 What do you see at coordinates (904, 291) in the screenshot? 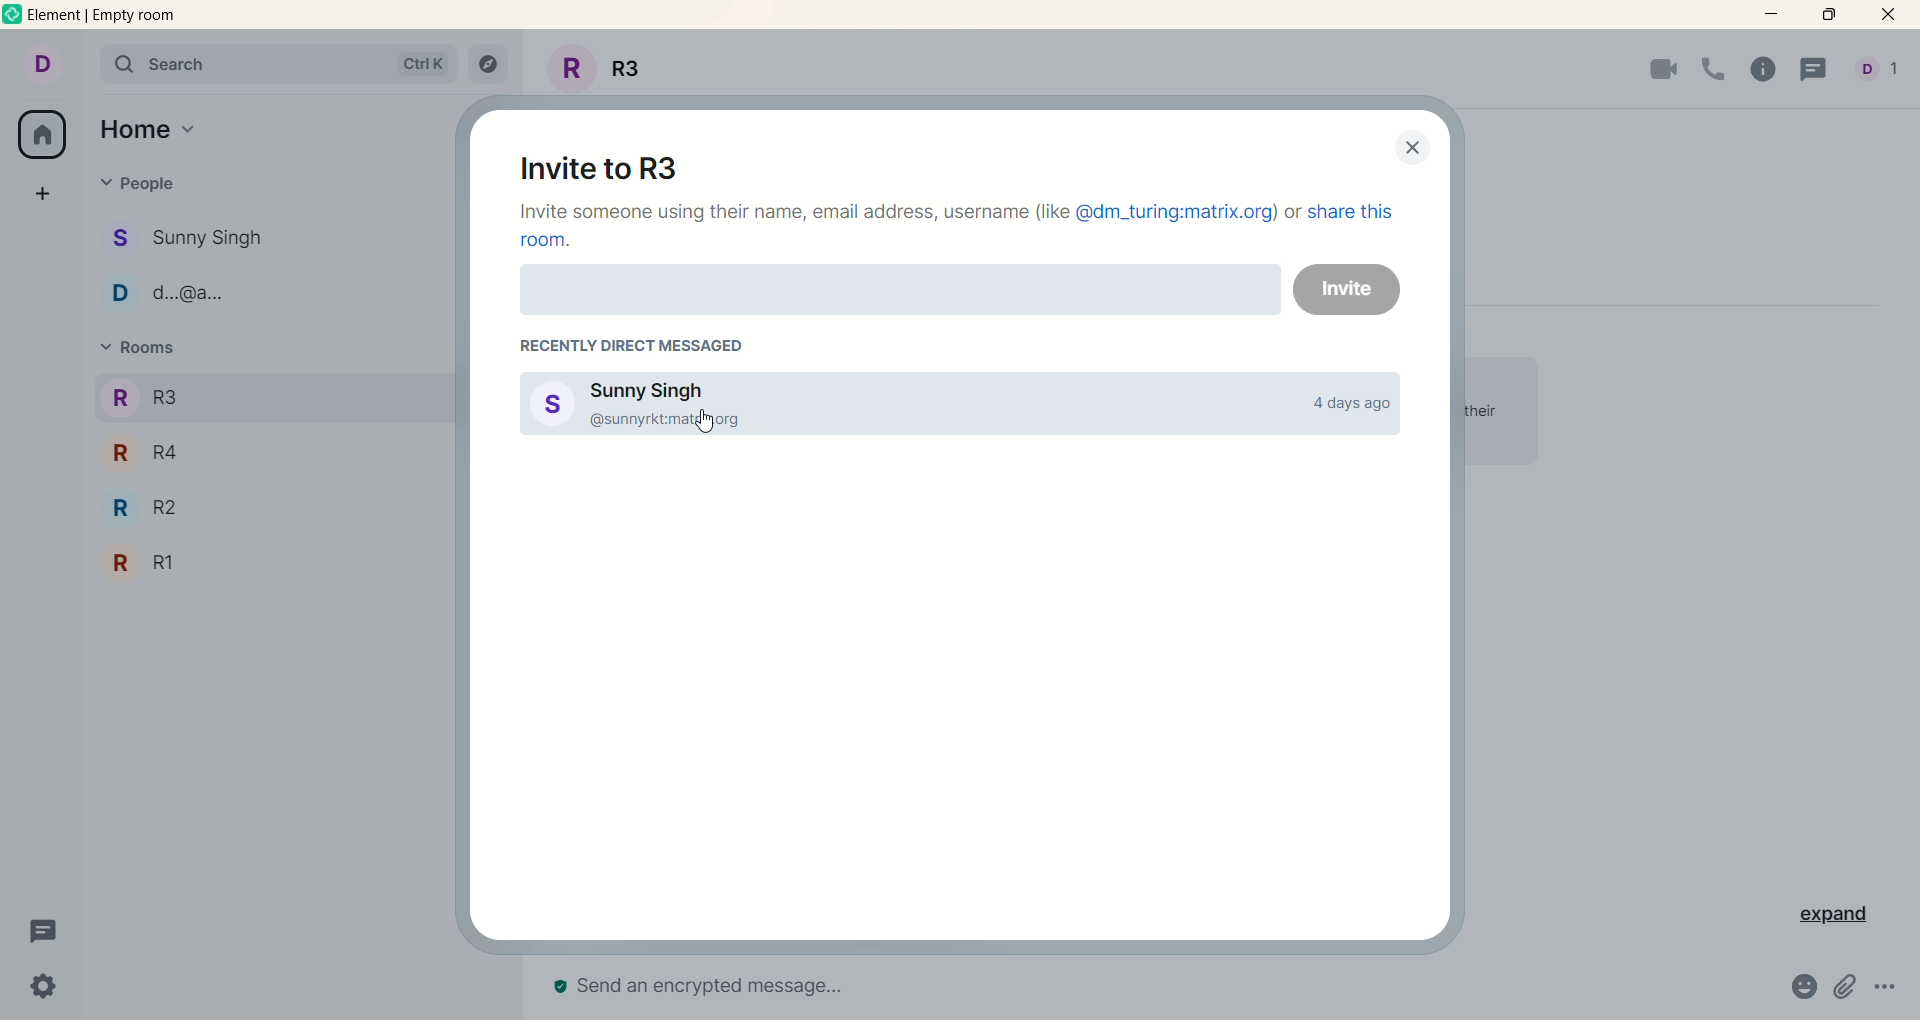
I see `invite with name , email or username` at bounding box center [904, 291].